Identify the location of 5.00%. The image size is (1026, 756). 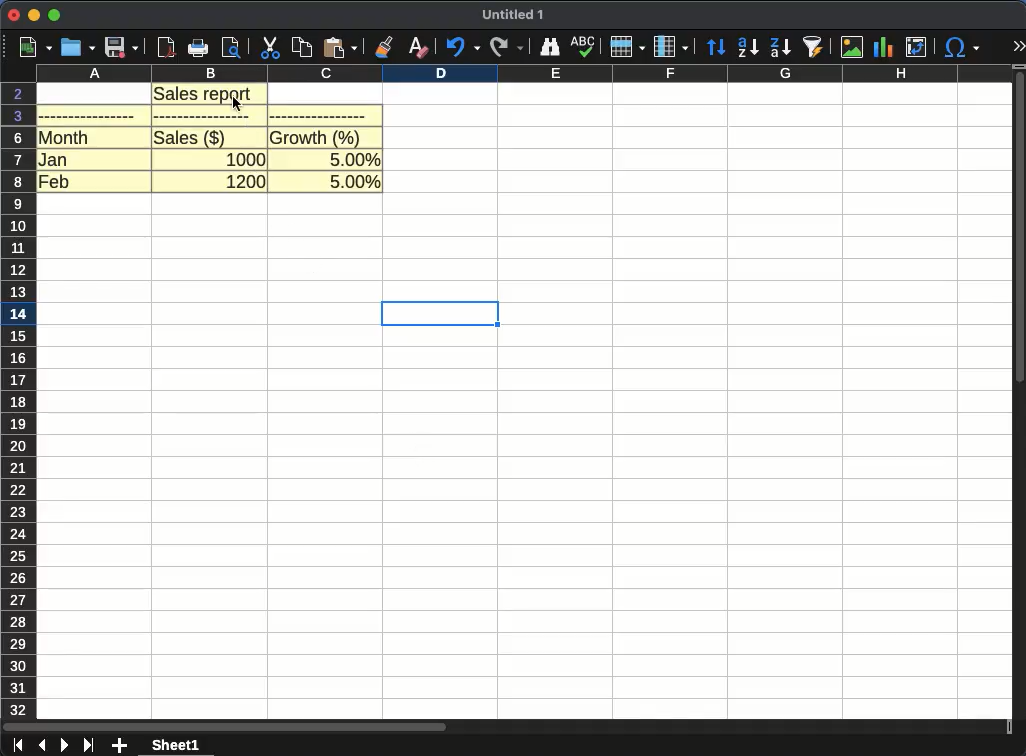
(355, 183).